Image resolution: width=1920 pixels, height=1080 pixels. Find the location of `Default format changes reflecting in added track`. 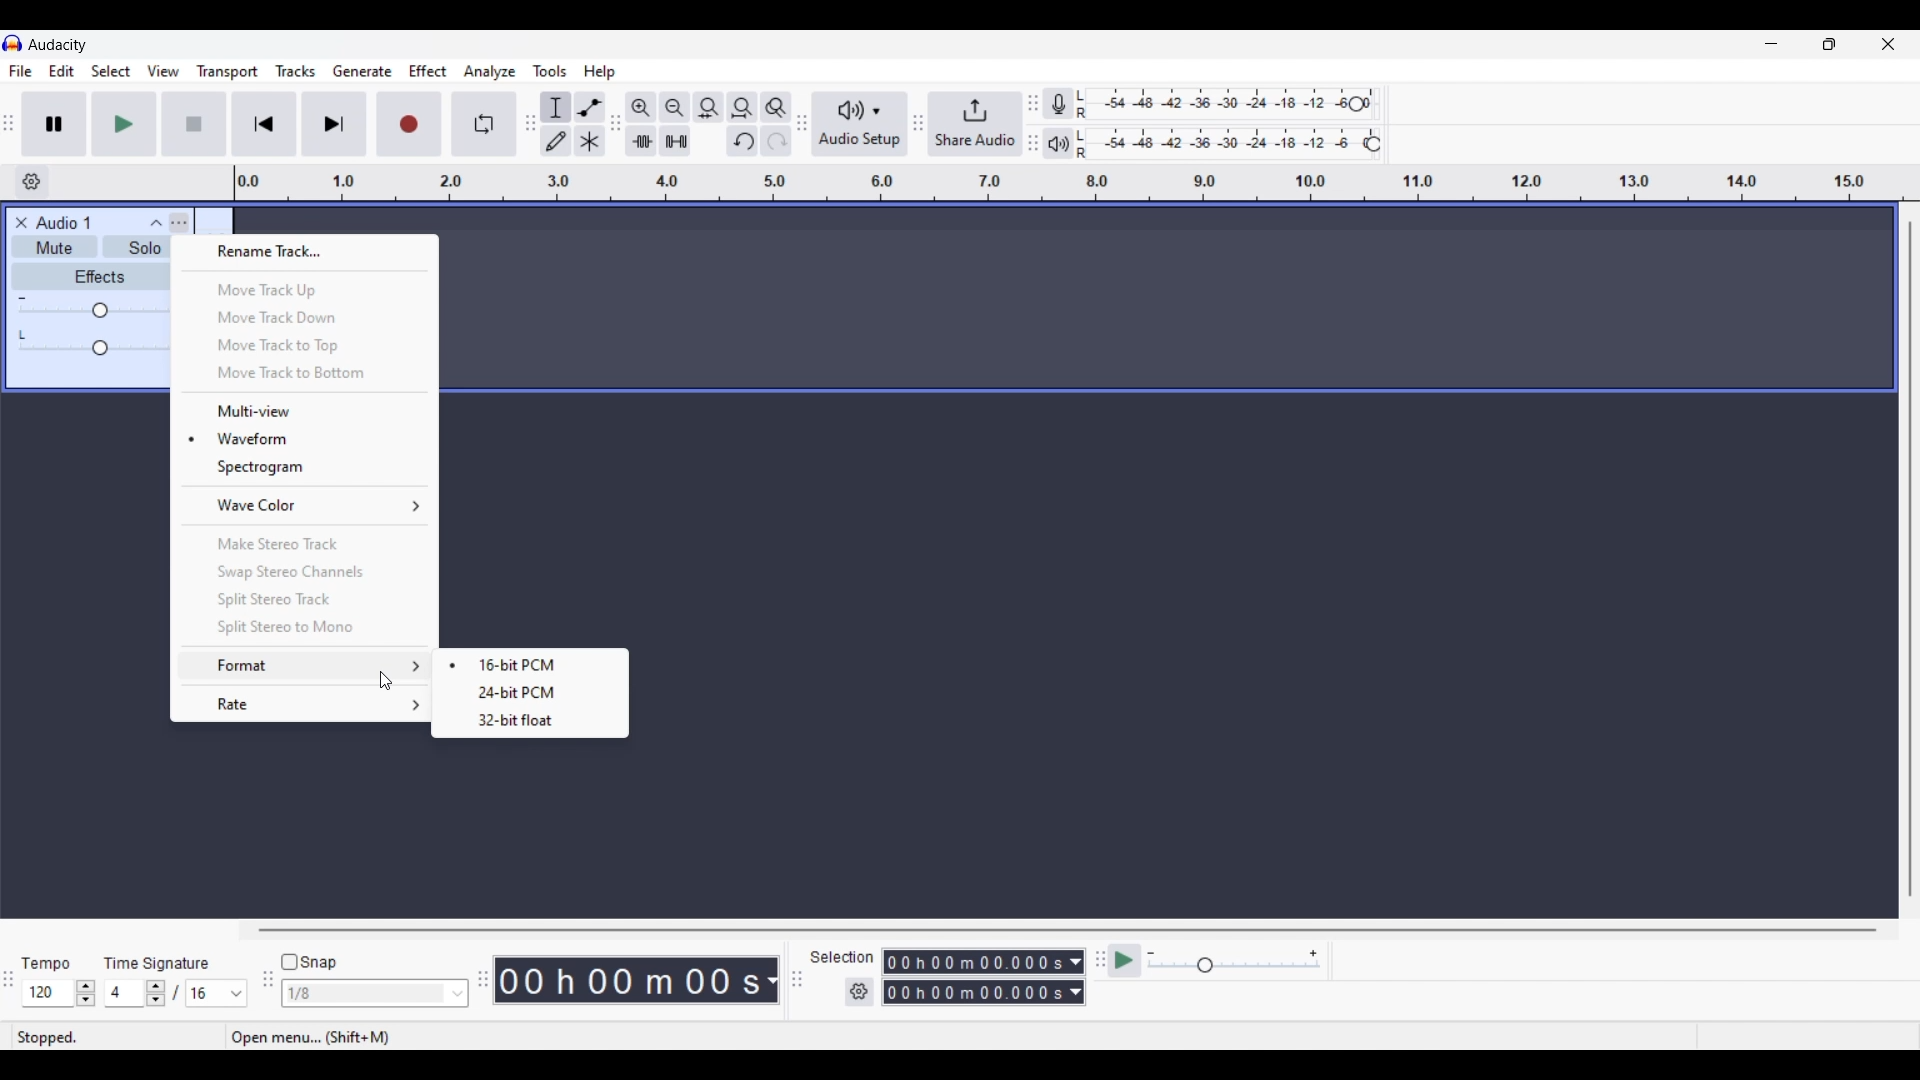

Default format changes reflecting in added track is located at coordinates (535, 663).